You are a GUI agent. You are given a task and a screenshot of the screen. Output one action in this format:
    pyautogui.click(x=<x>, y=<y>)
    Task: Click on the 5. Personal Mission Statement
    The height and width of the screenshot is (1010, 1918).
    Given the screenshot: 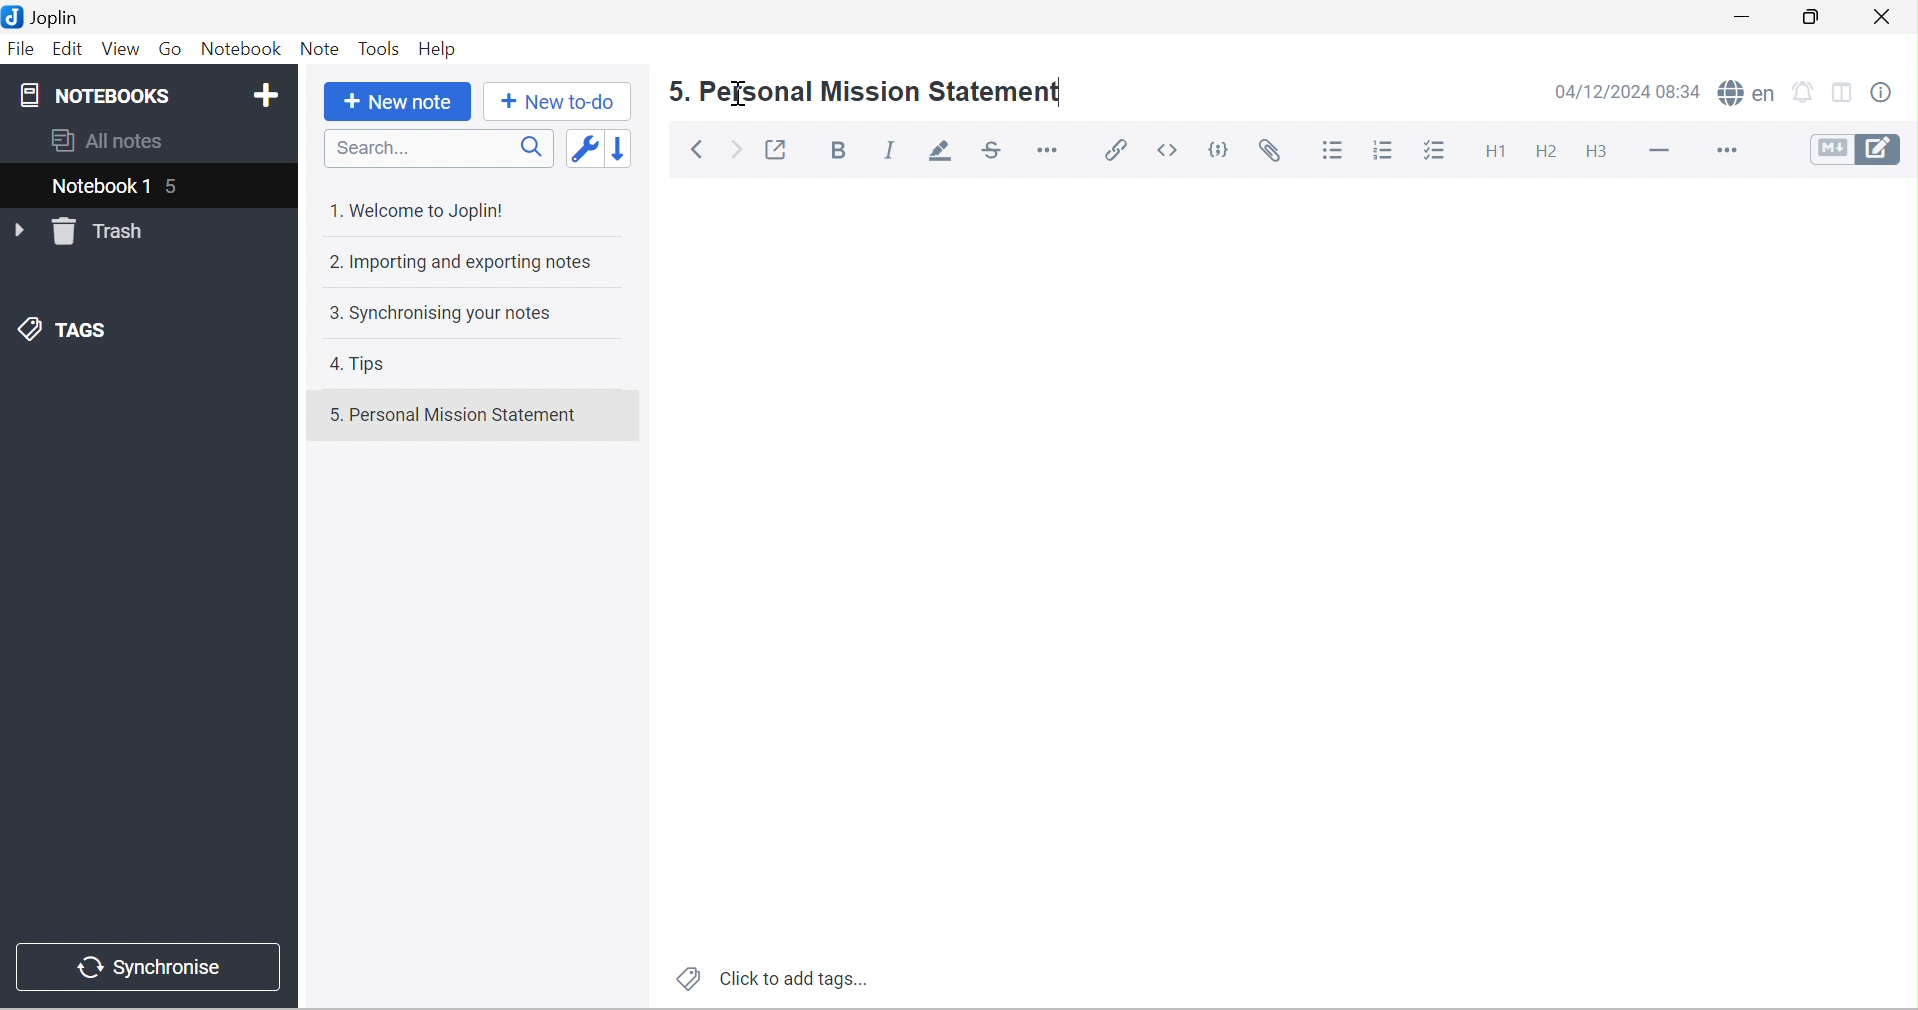 What is the action you would take?
    pyautogui.click(x=456, y=414)
    